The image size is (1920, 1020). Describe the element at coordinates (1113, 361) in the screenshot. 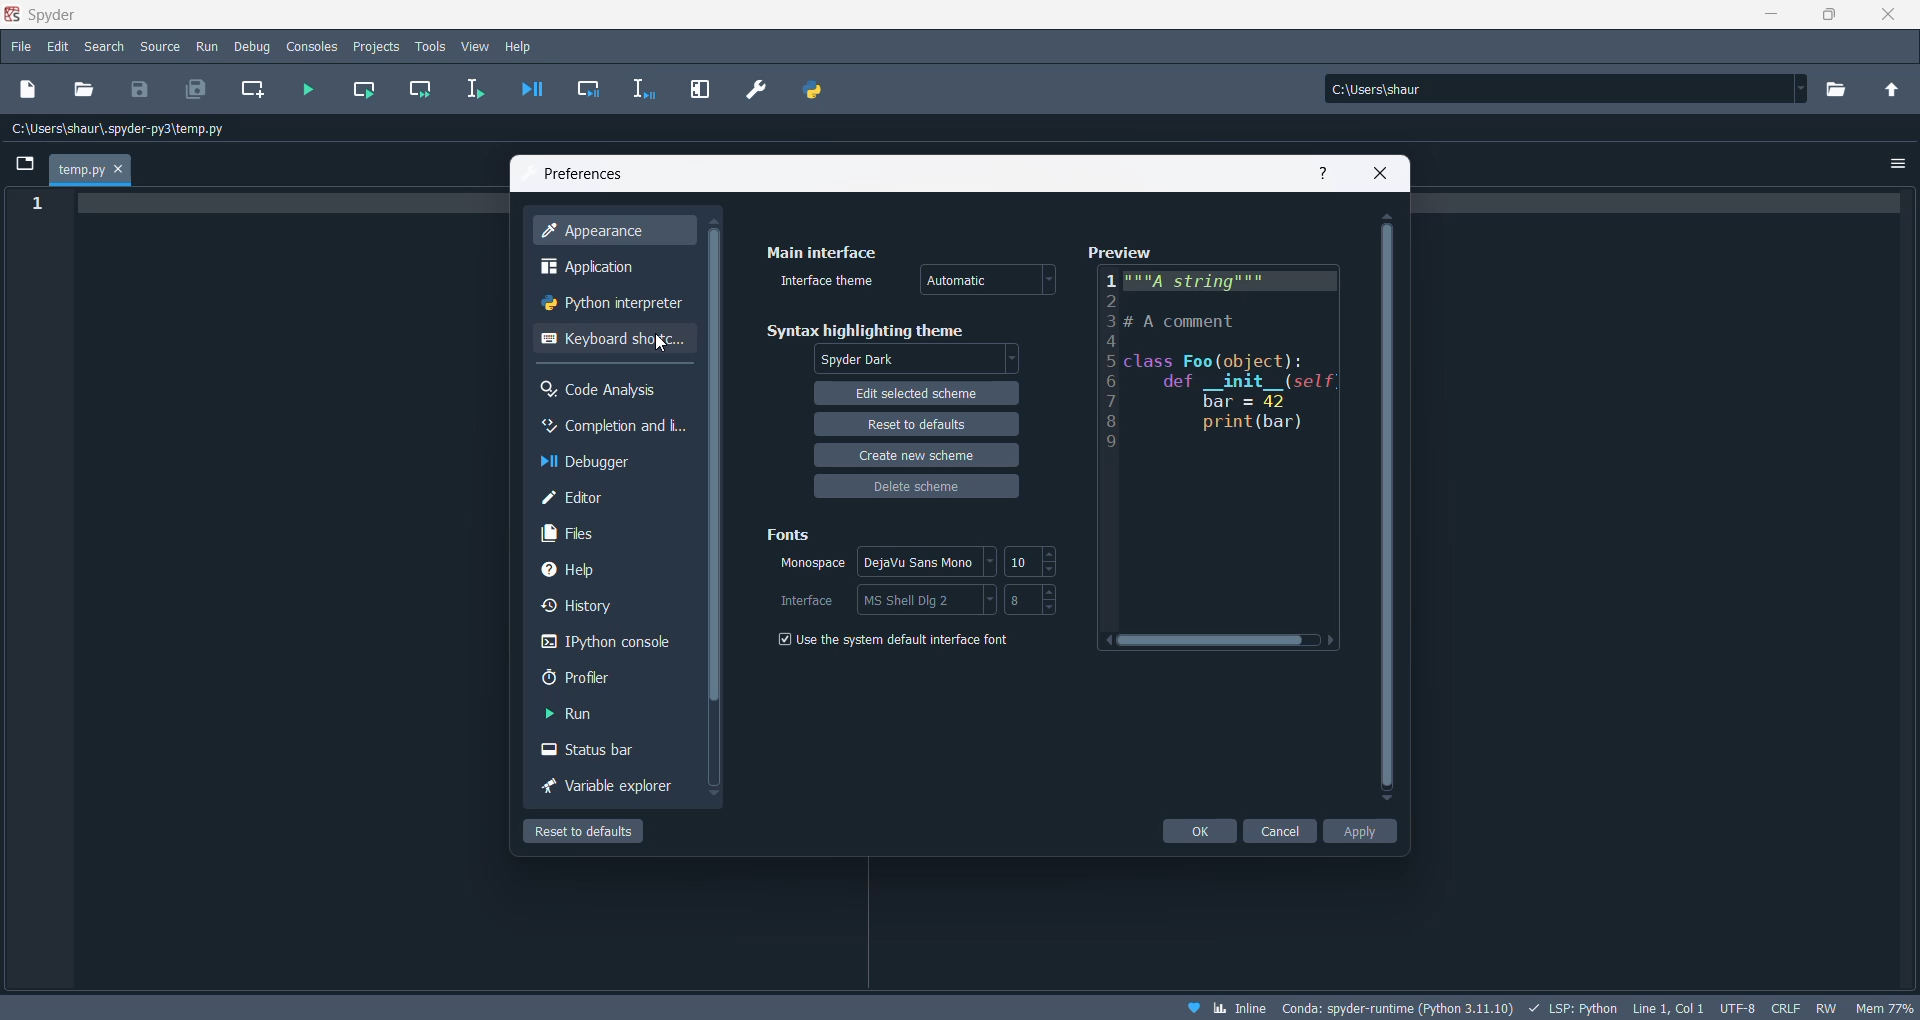

I see `preview line numbers ` at that location.